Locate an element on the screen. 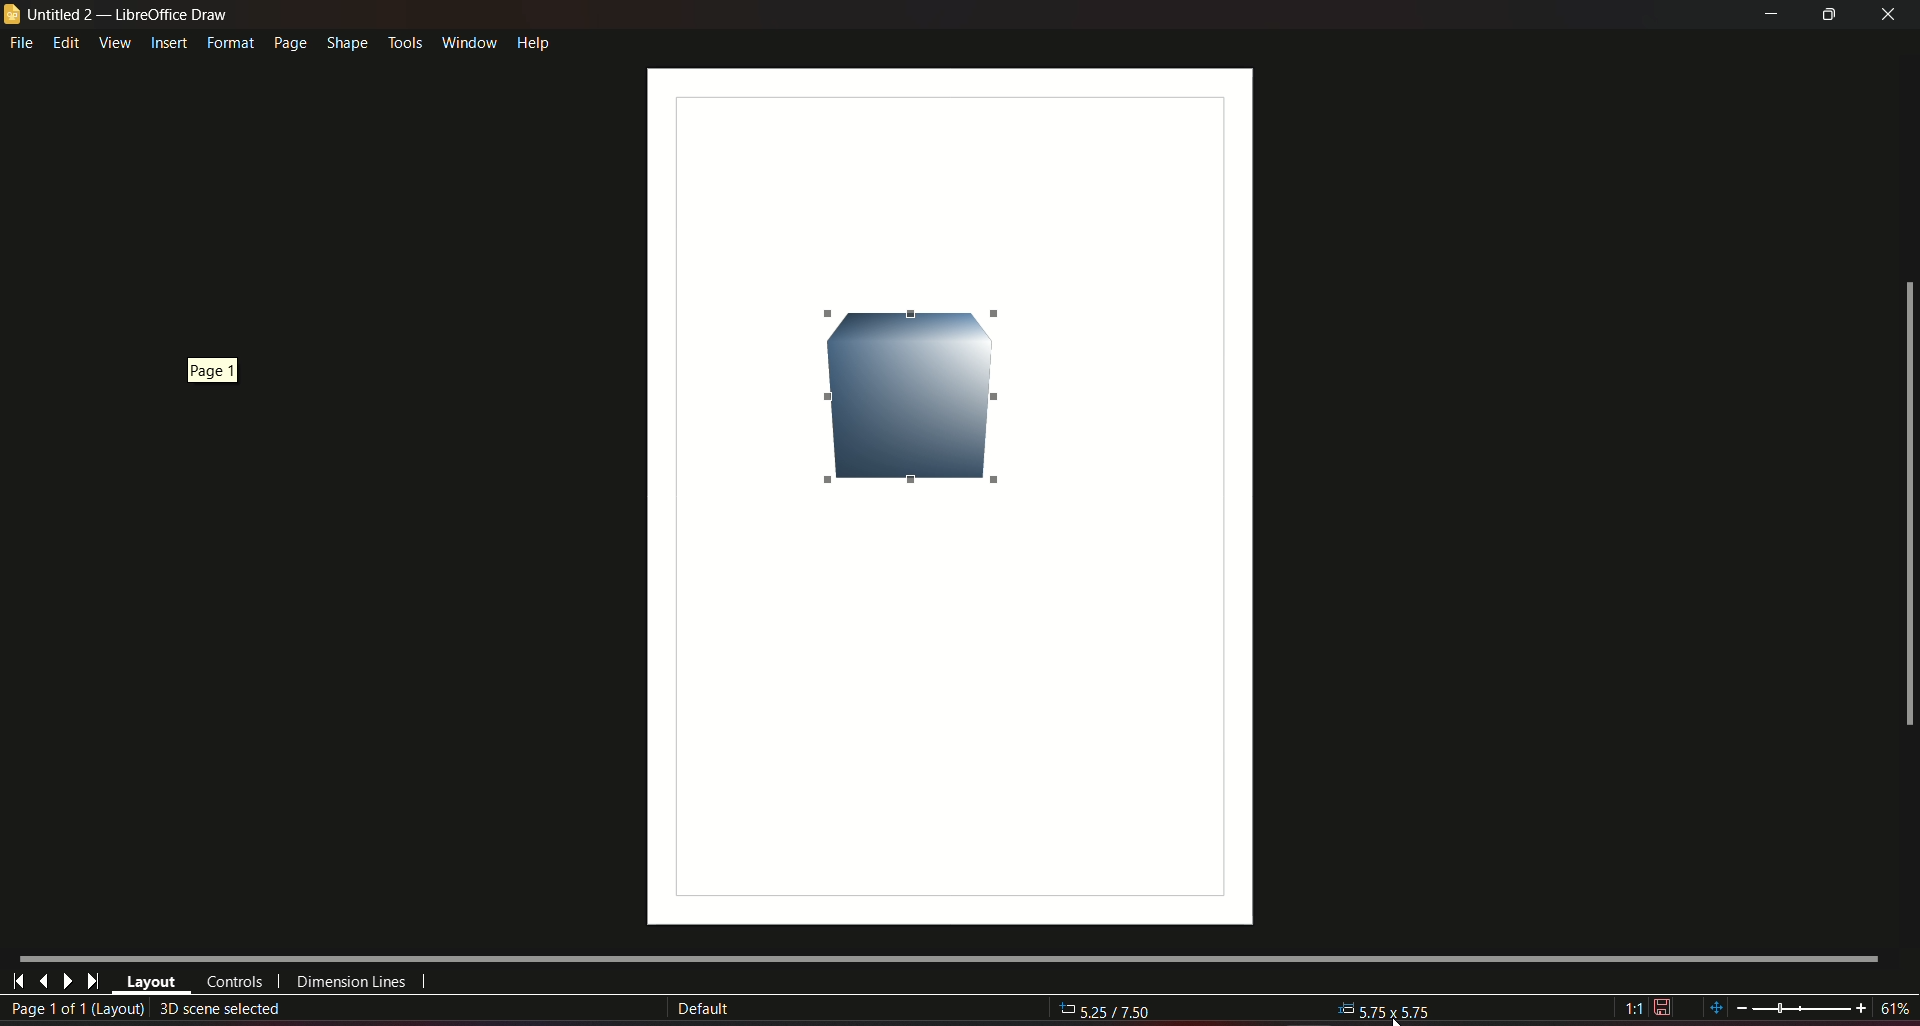 The height and width of the screenshot is (1026, 1920). view is located at coordinates (114, 42).